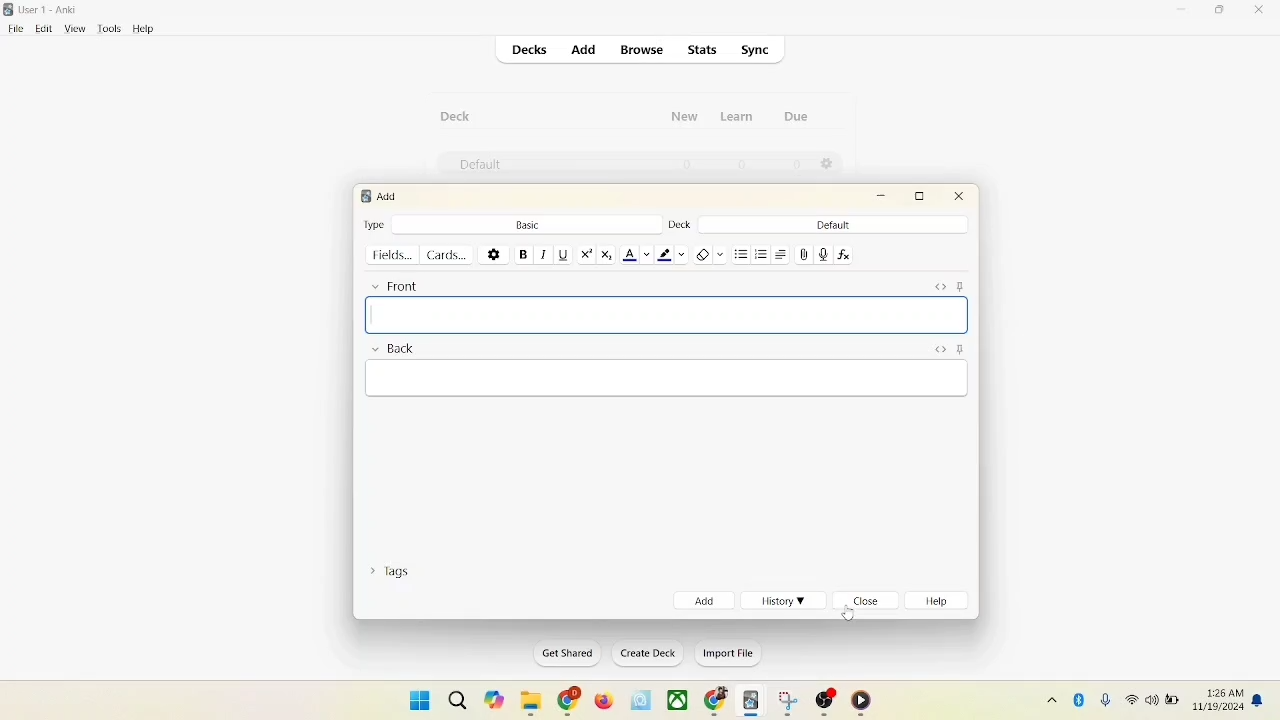 The image size is (1280, 720). What do you see at coordinates (456, 116) in the screenshot?
I see `deck` at bounding box center [456, 116].